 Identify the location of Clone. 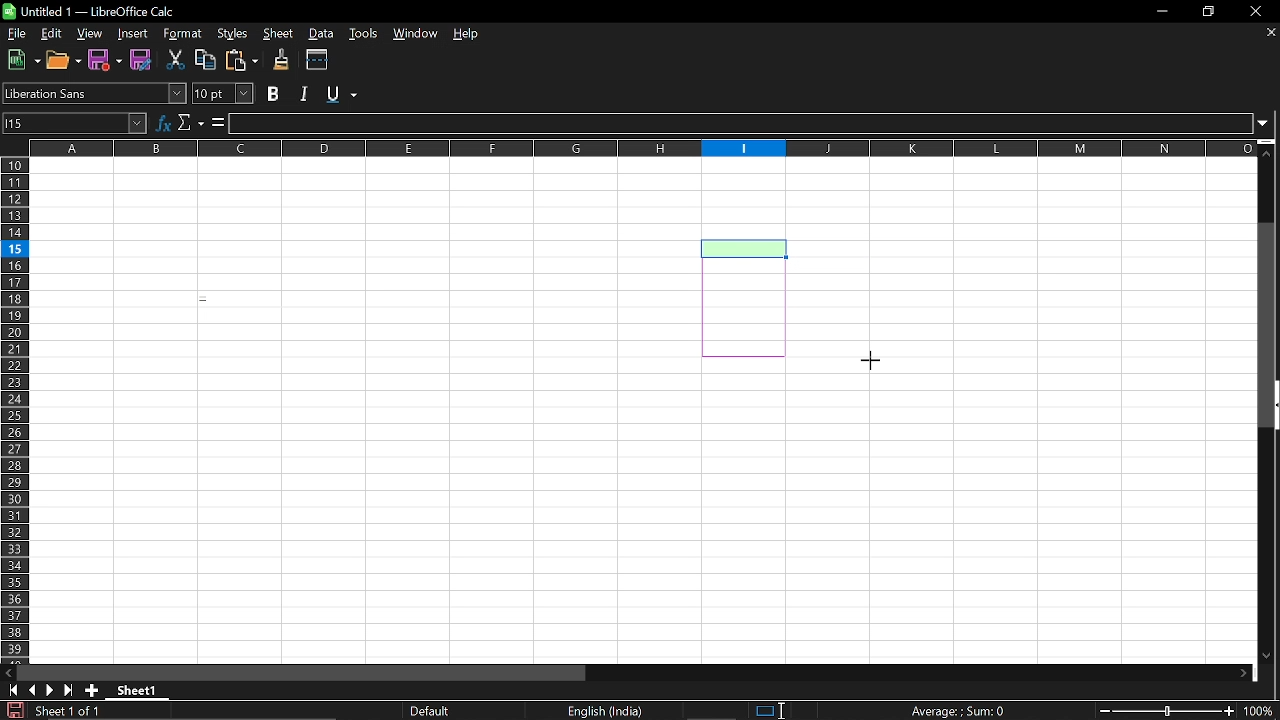
(283, 60).